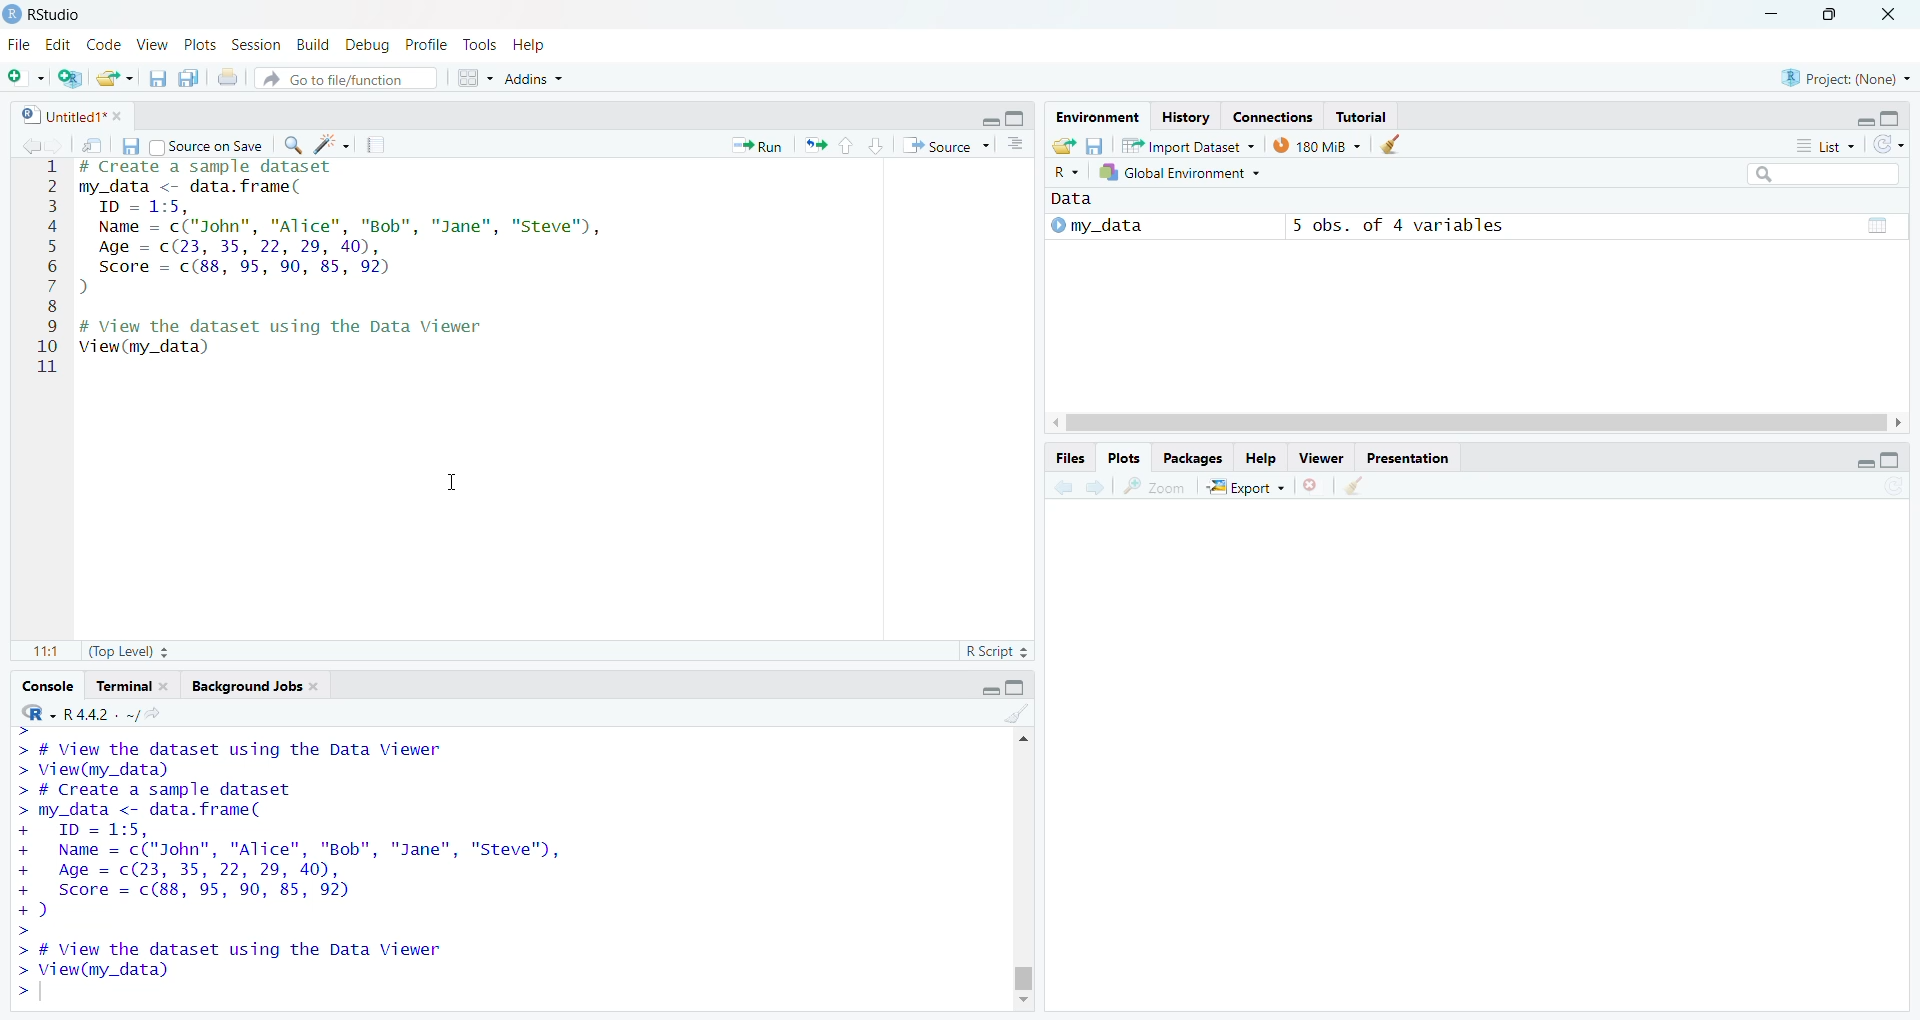 This screenshot has width=1920, height=1020. What do you see at coordinates (368, 46) in the screenshot?
I see `Debug` at bounding box center [368, 46].